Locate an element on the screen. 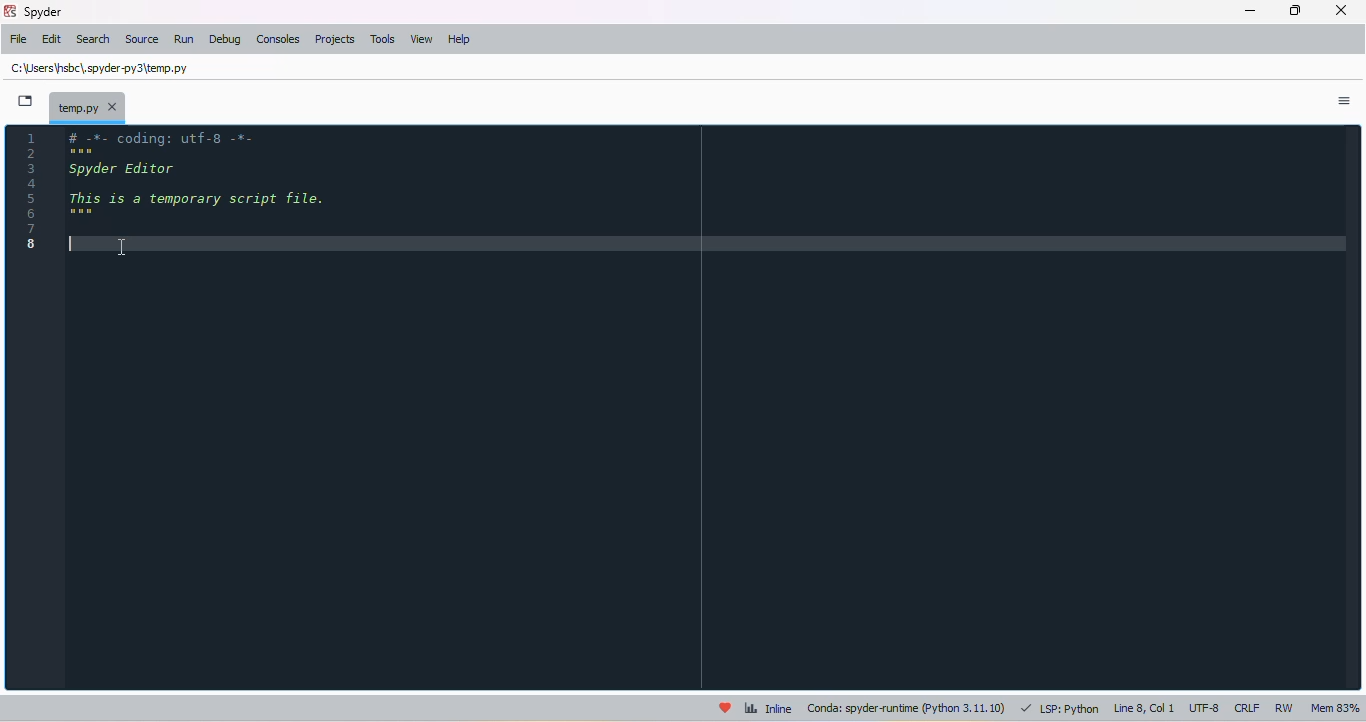 The width and height of the screenshot is (1366, 722). line 8, col 1 is located at coordinates (1145, 708).